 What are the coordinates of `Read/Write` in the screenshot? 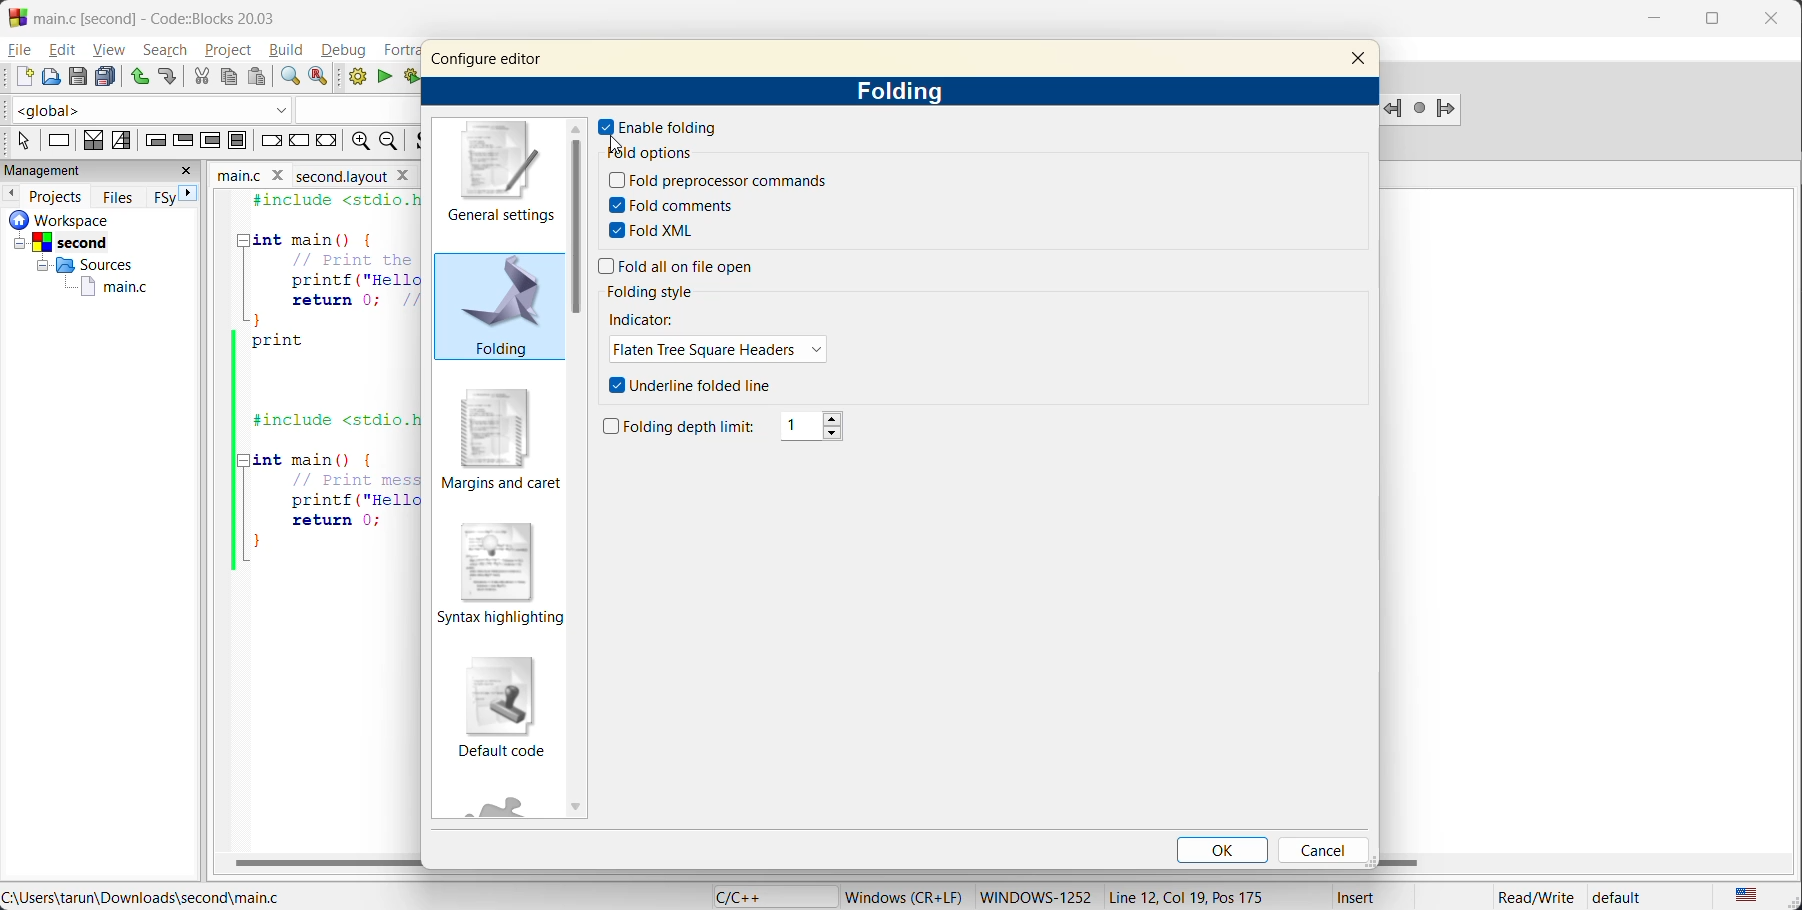 It's located at (1535, 895).